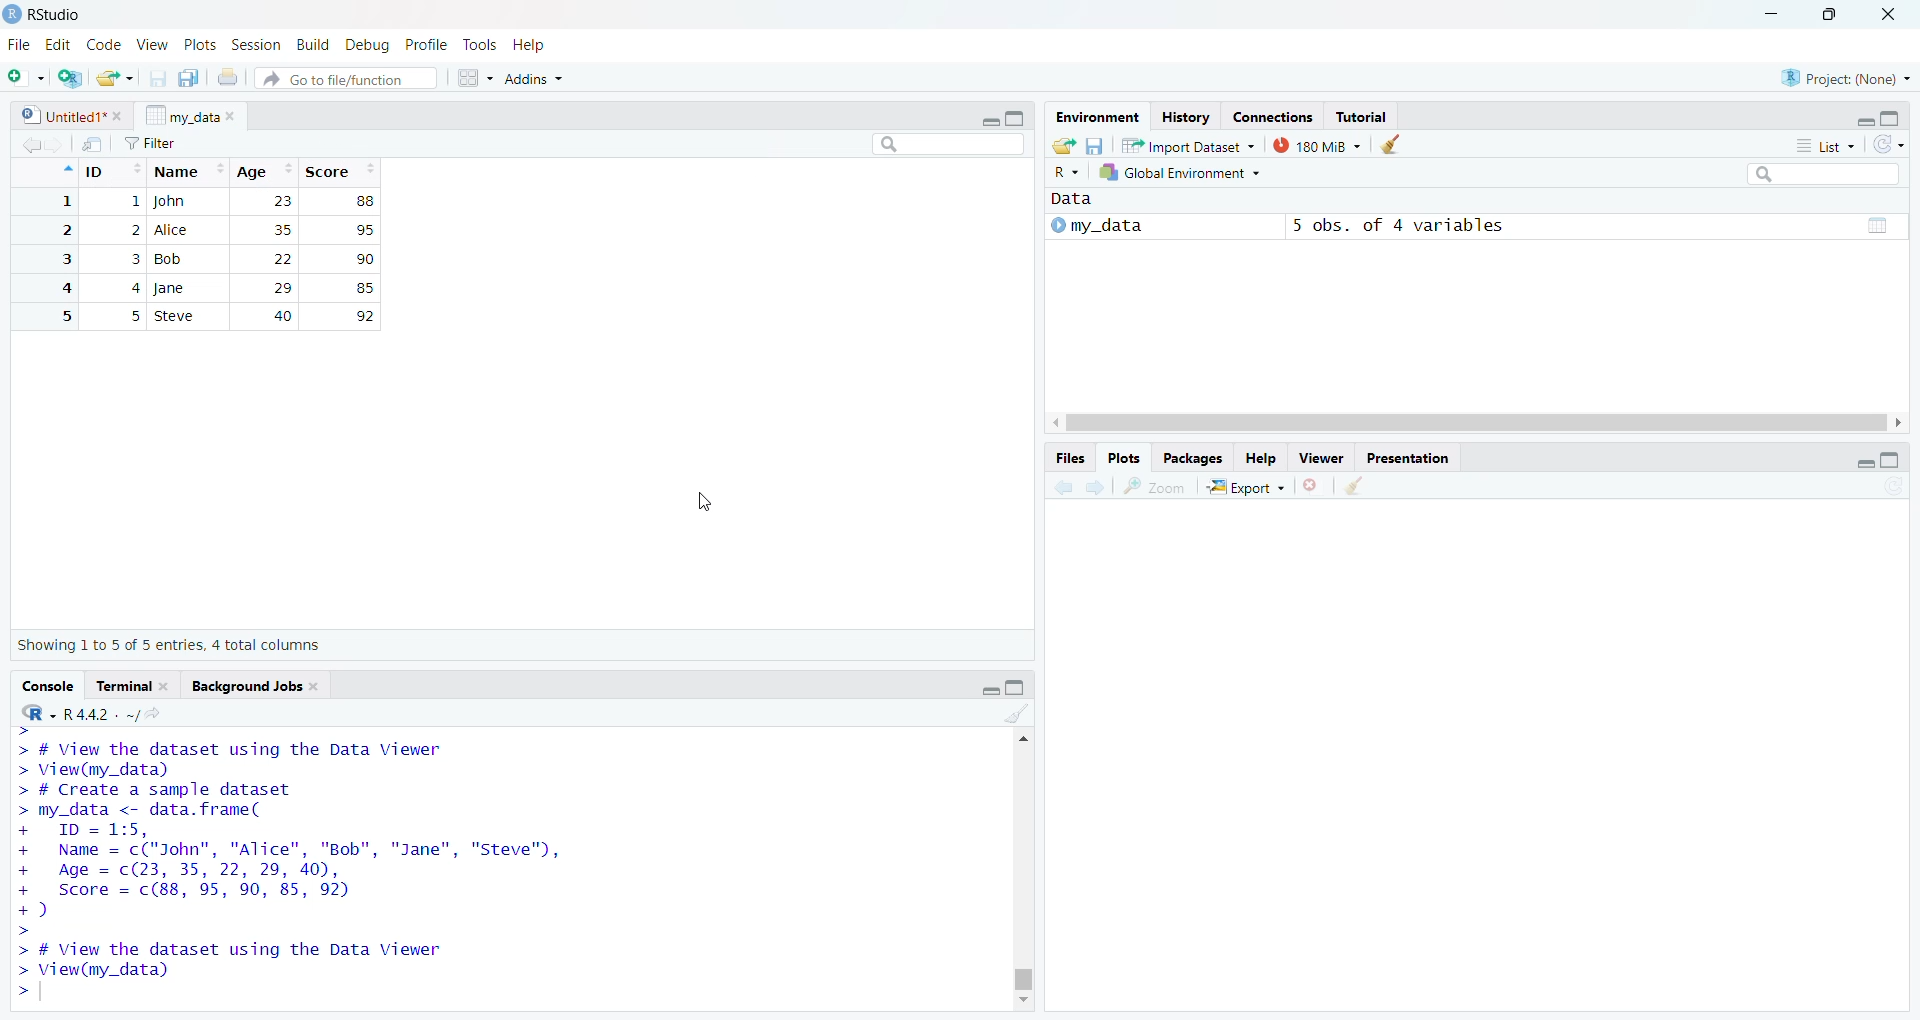 The image size is (1920, 1020). What do you see at coordinates (986, 691) in the screenshot?
I see `Minimize` at bounding box center [986, 691].